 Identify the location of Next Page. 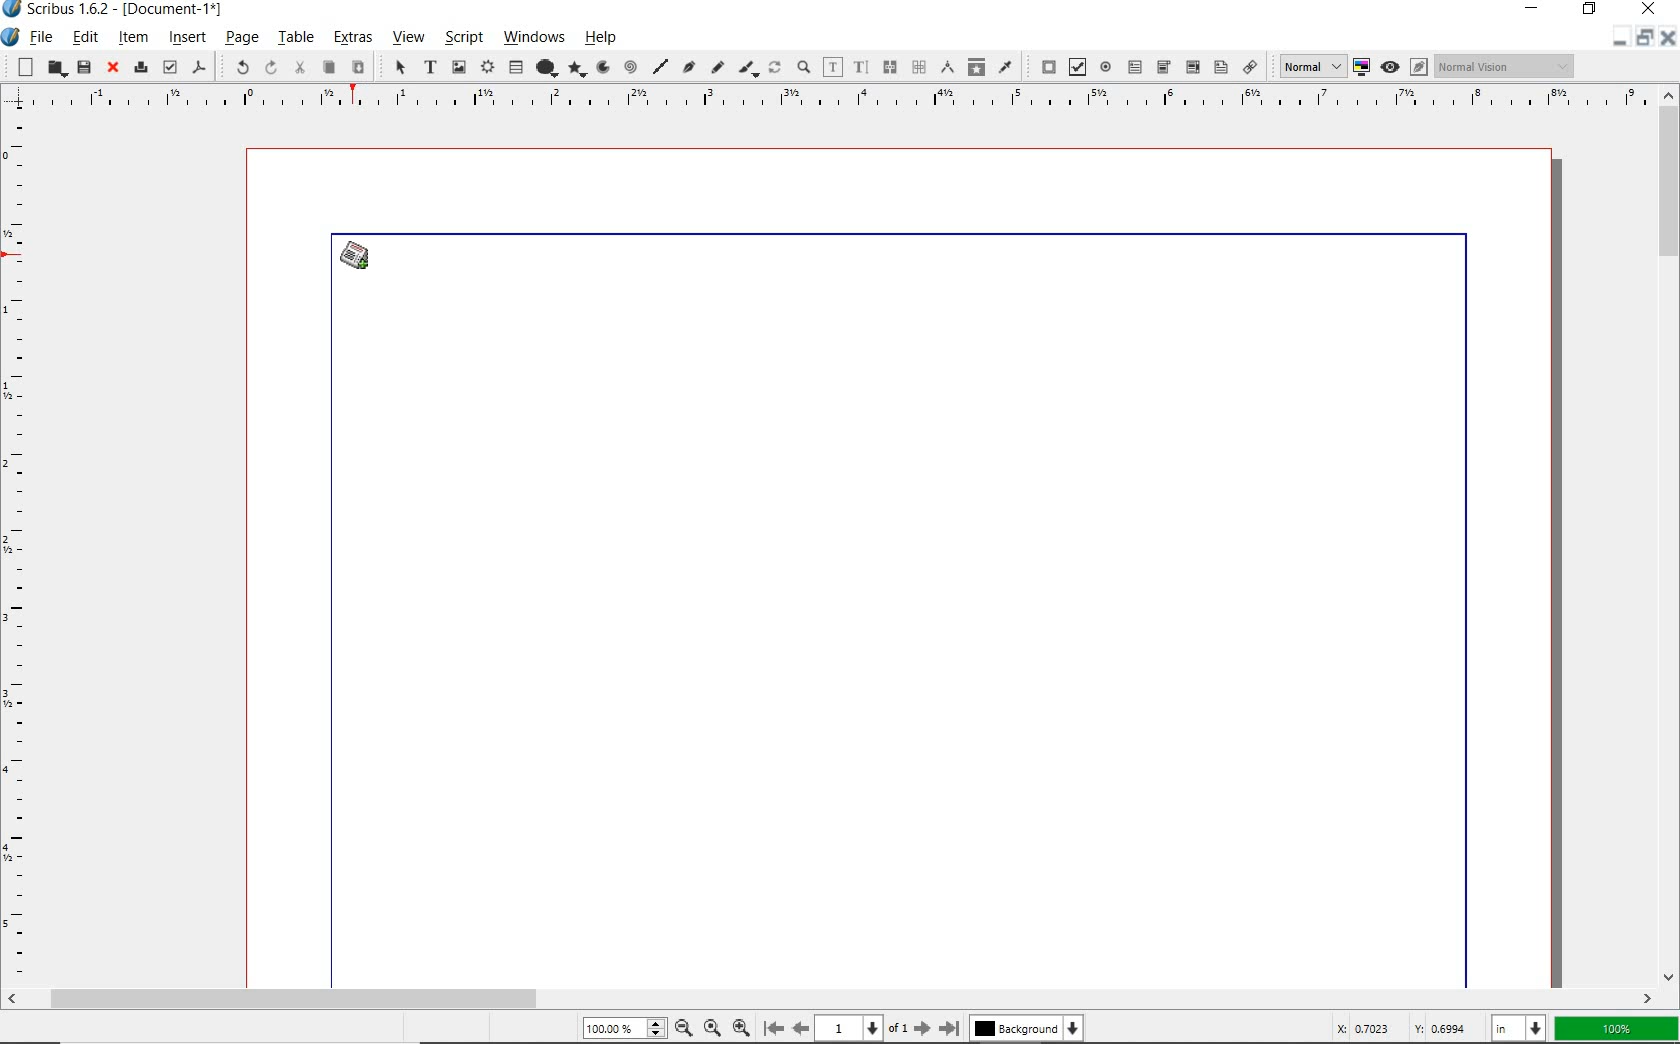
(924, 1029).